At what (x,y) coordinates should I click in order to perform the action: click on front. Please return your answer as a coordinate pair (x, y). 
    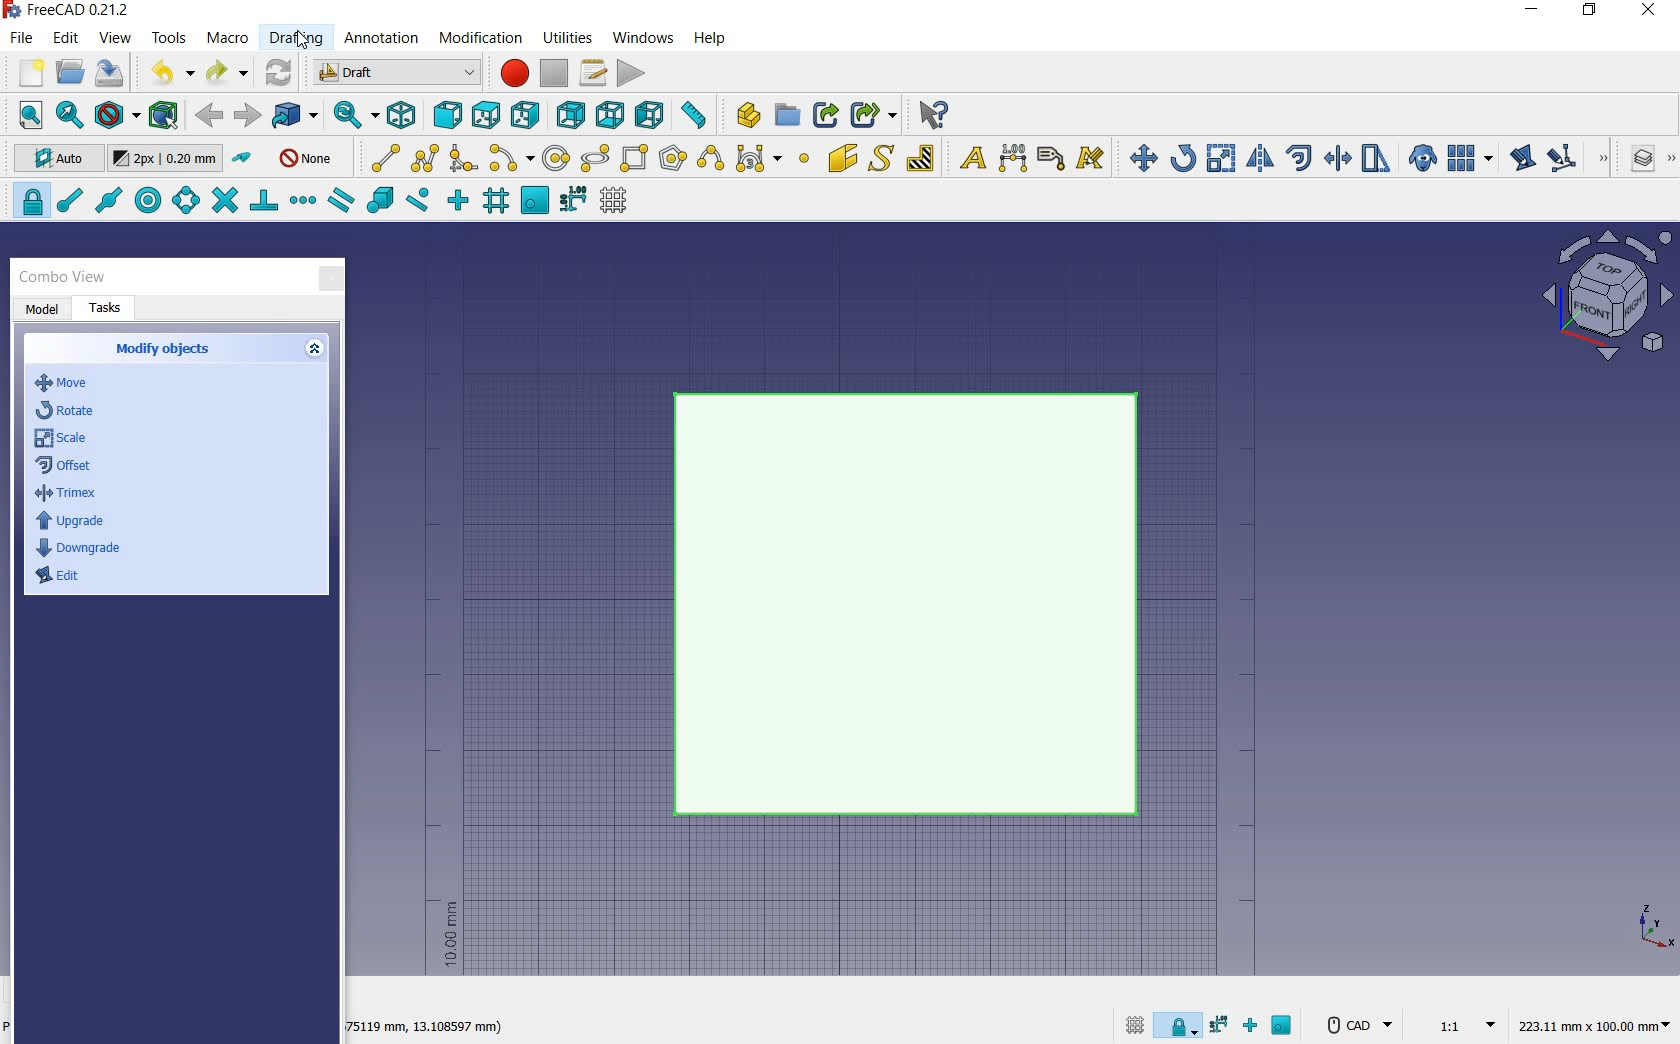
    Looking at the image, I should click on (444, 116).